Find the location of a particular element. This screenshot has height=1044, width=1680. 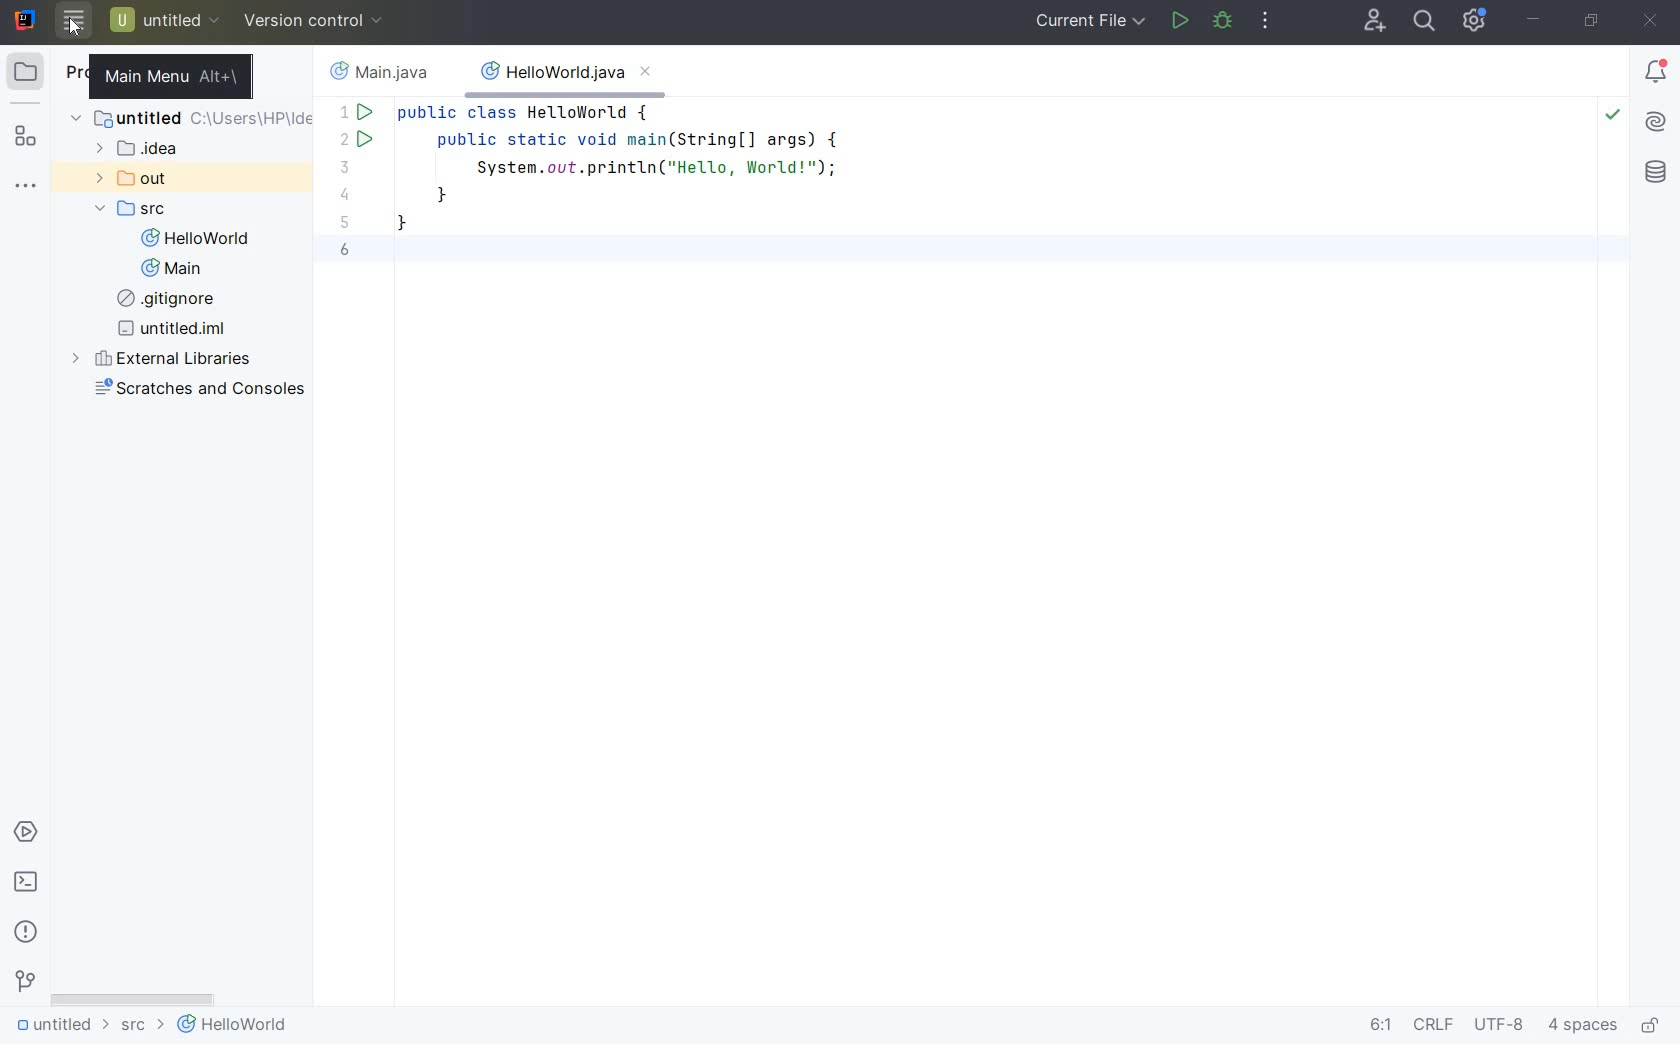

search everywhere is located at coordinates (1424, 21).